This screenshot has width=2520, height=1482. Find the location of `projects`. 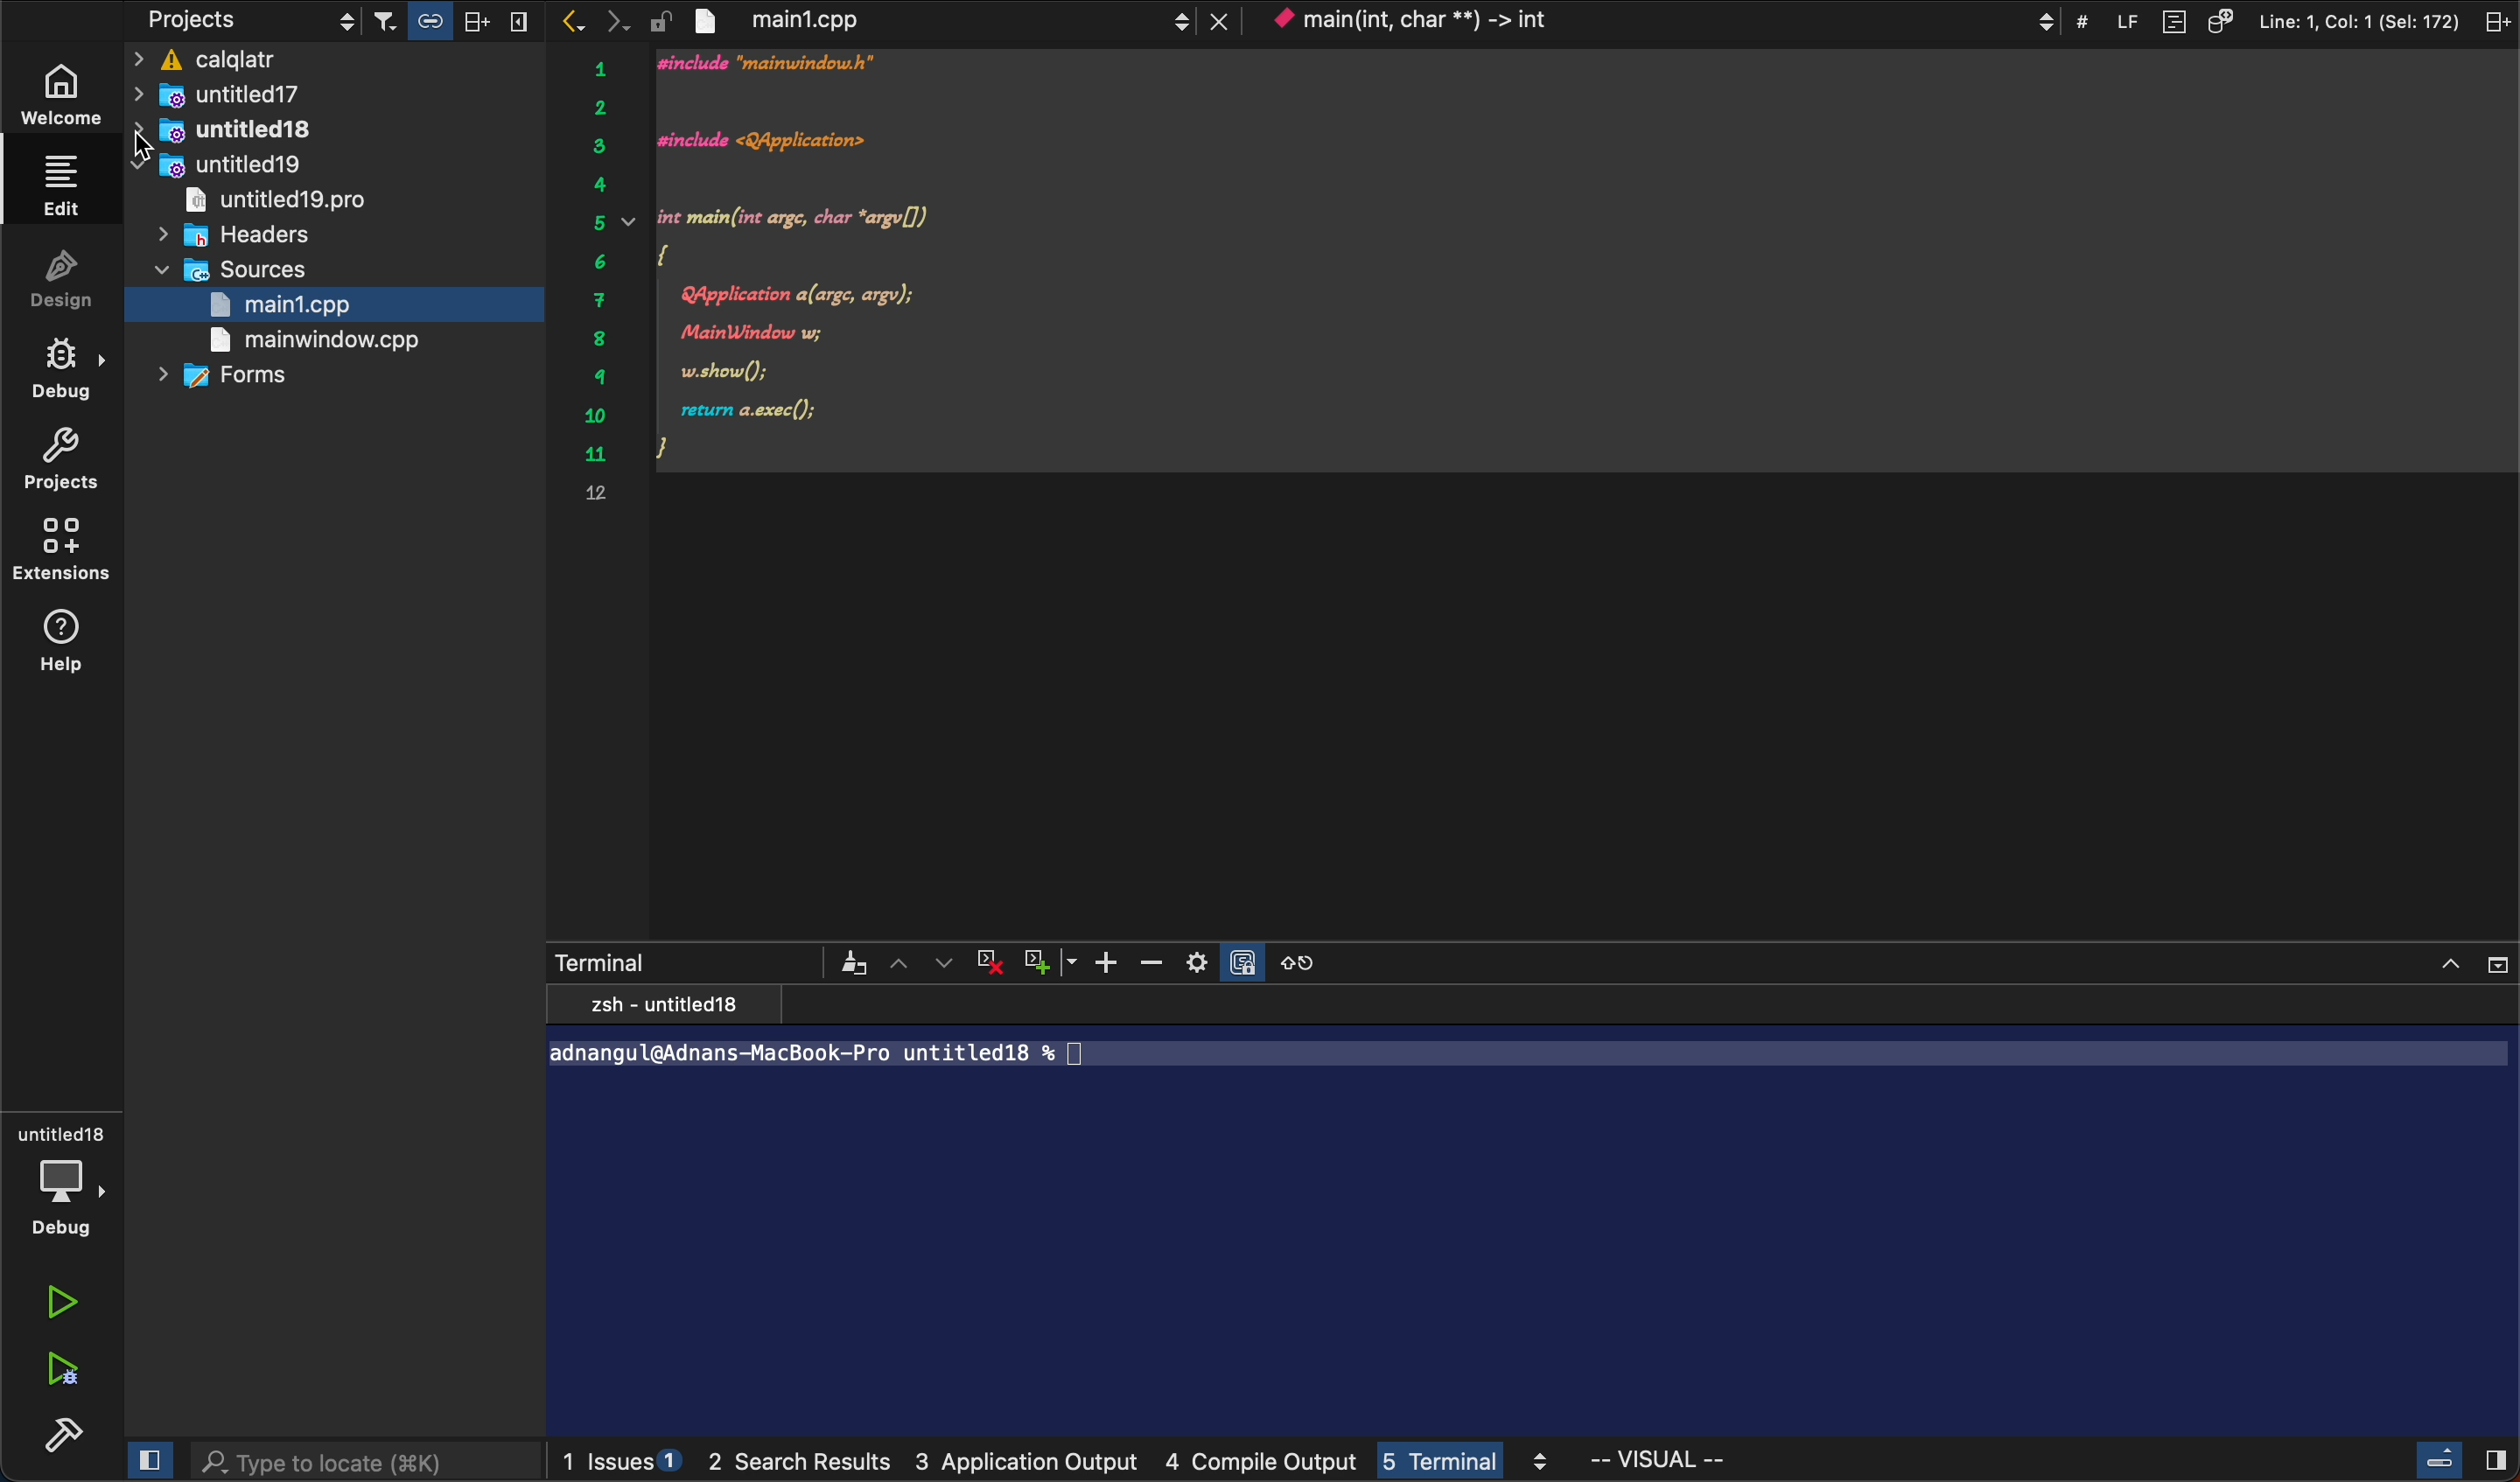

projects is located at coordinates (70, 462).